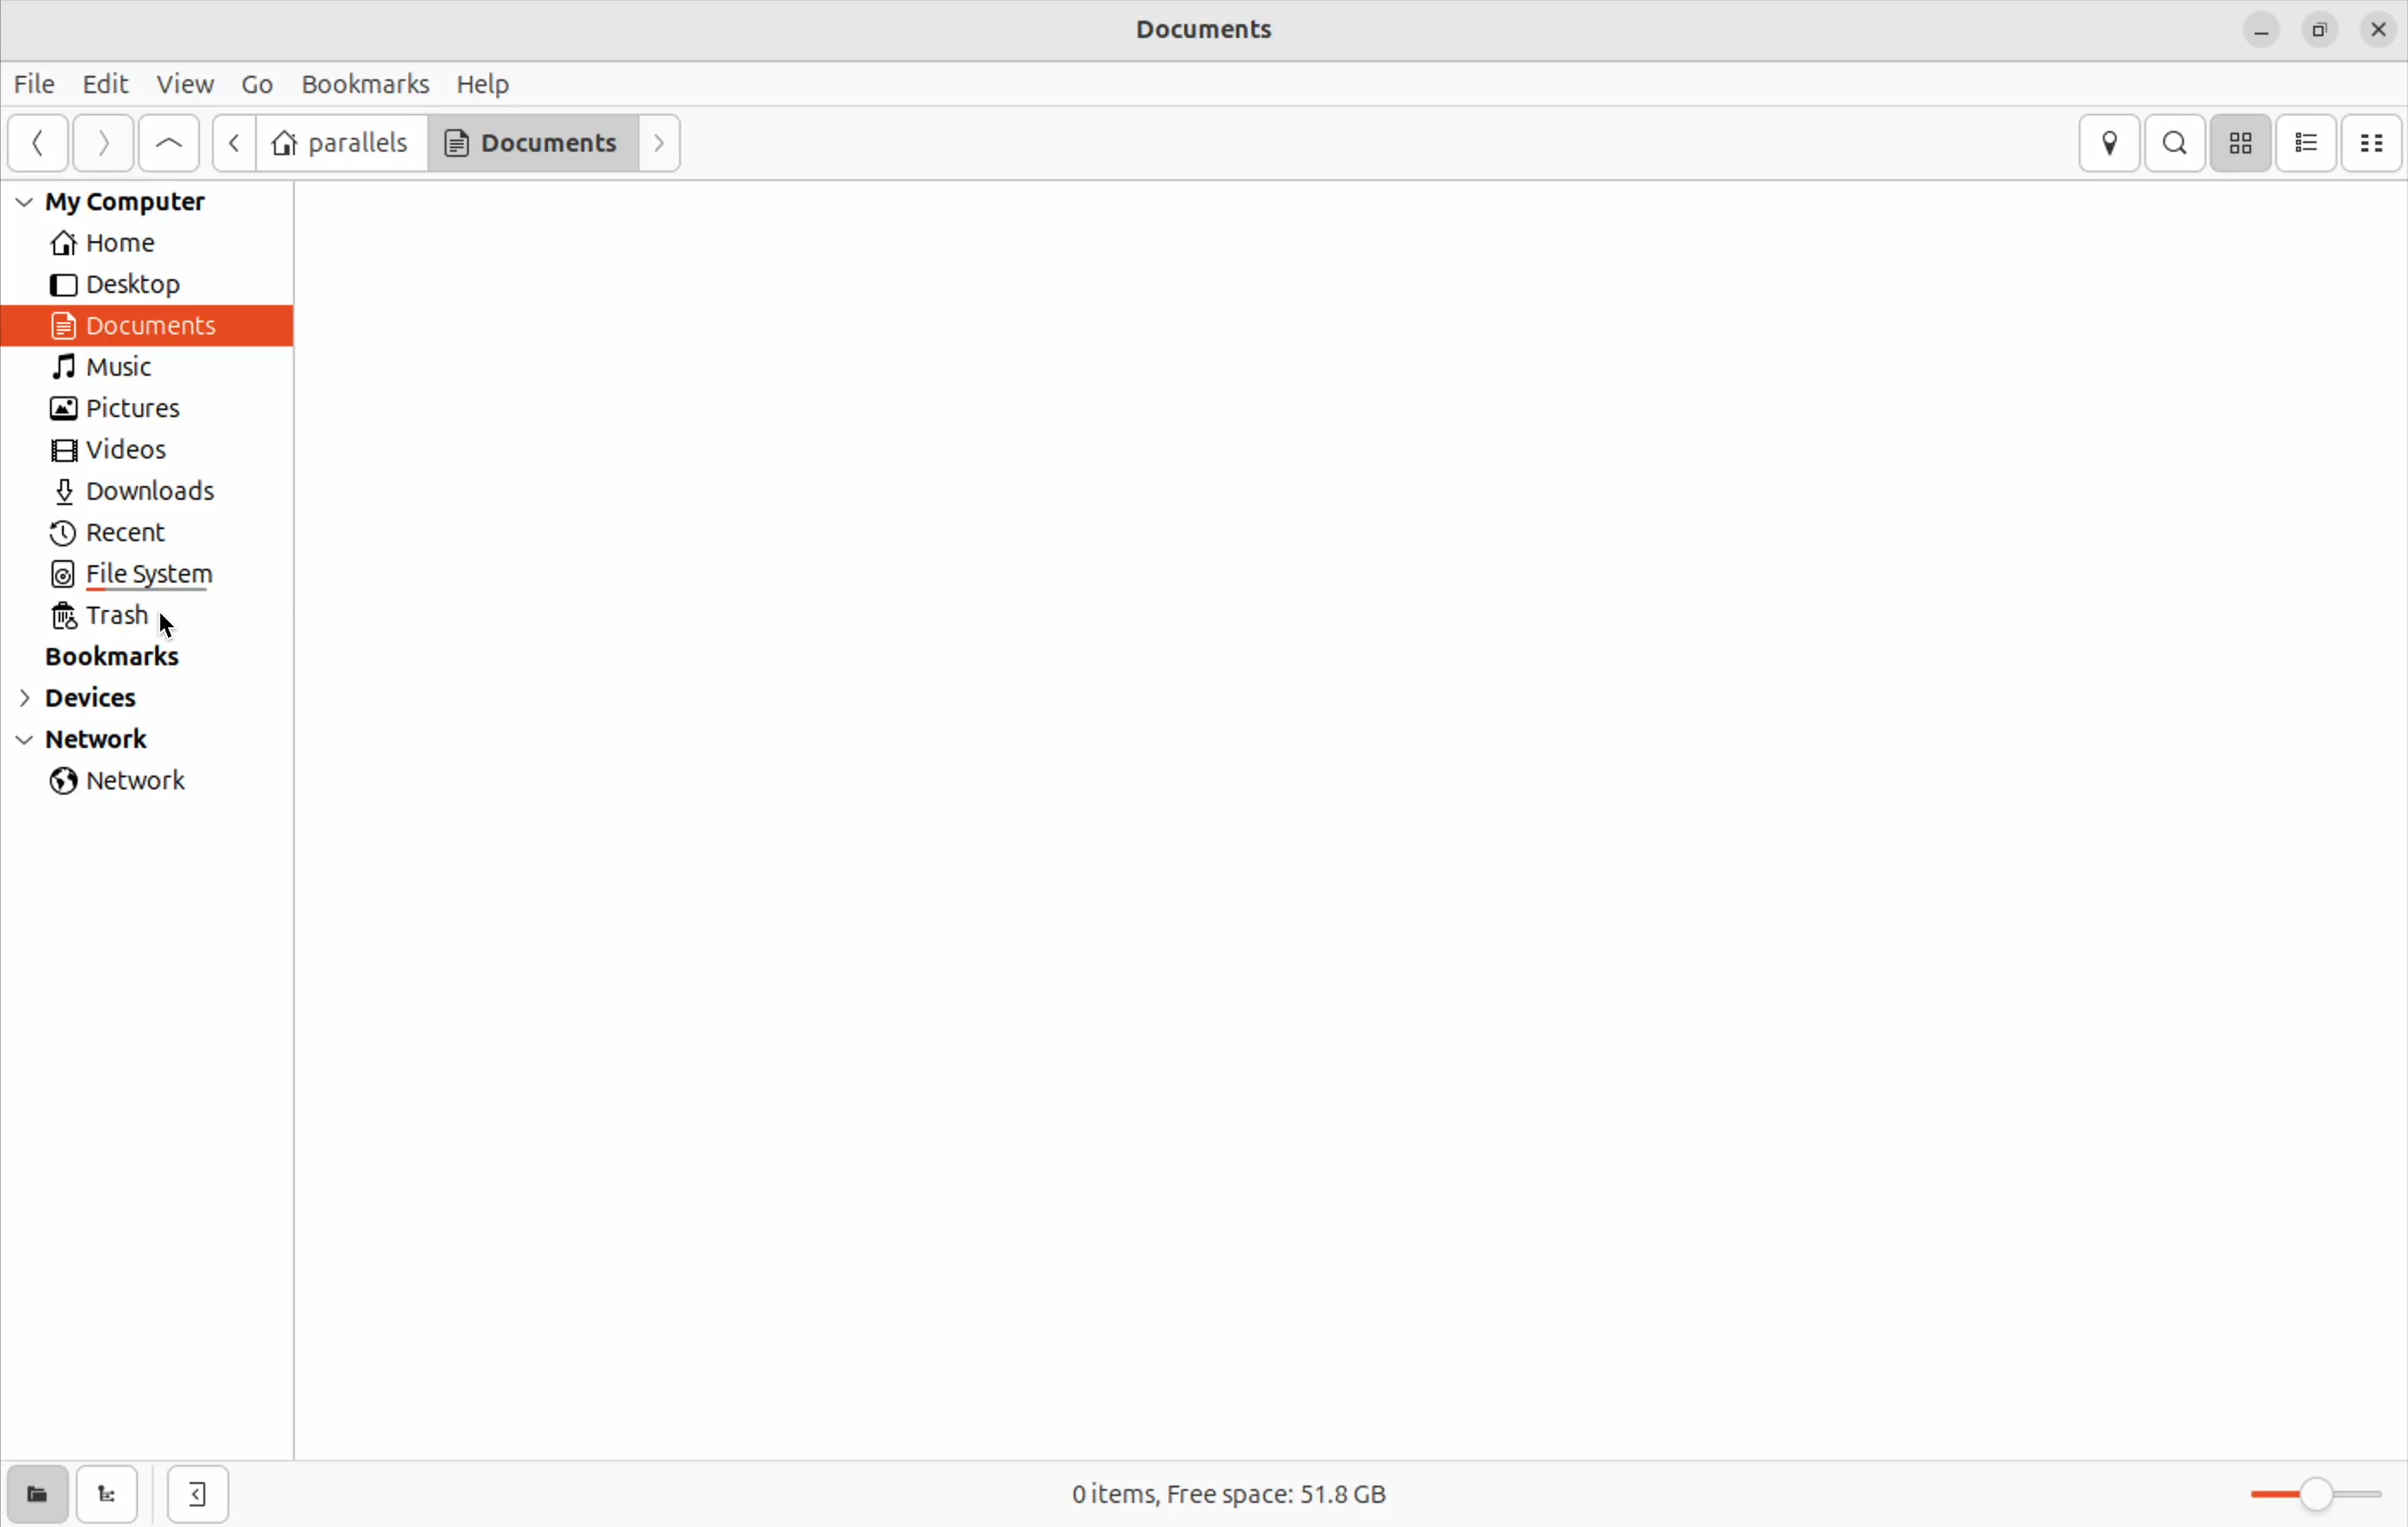 This screenshot has width=2408, height=1527. What do you see at coordinates (138, 244) in the screenshot?
I see `home` at bounding box center [138, 244].